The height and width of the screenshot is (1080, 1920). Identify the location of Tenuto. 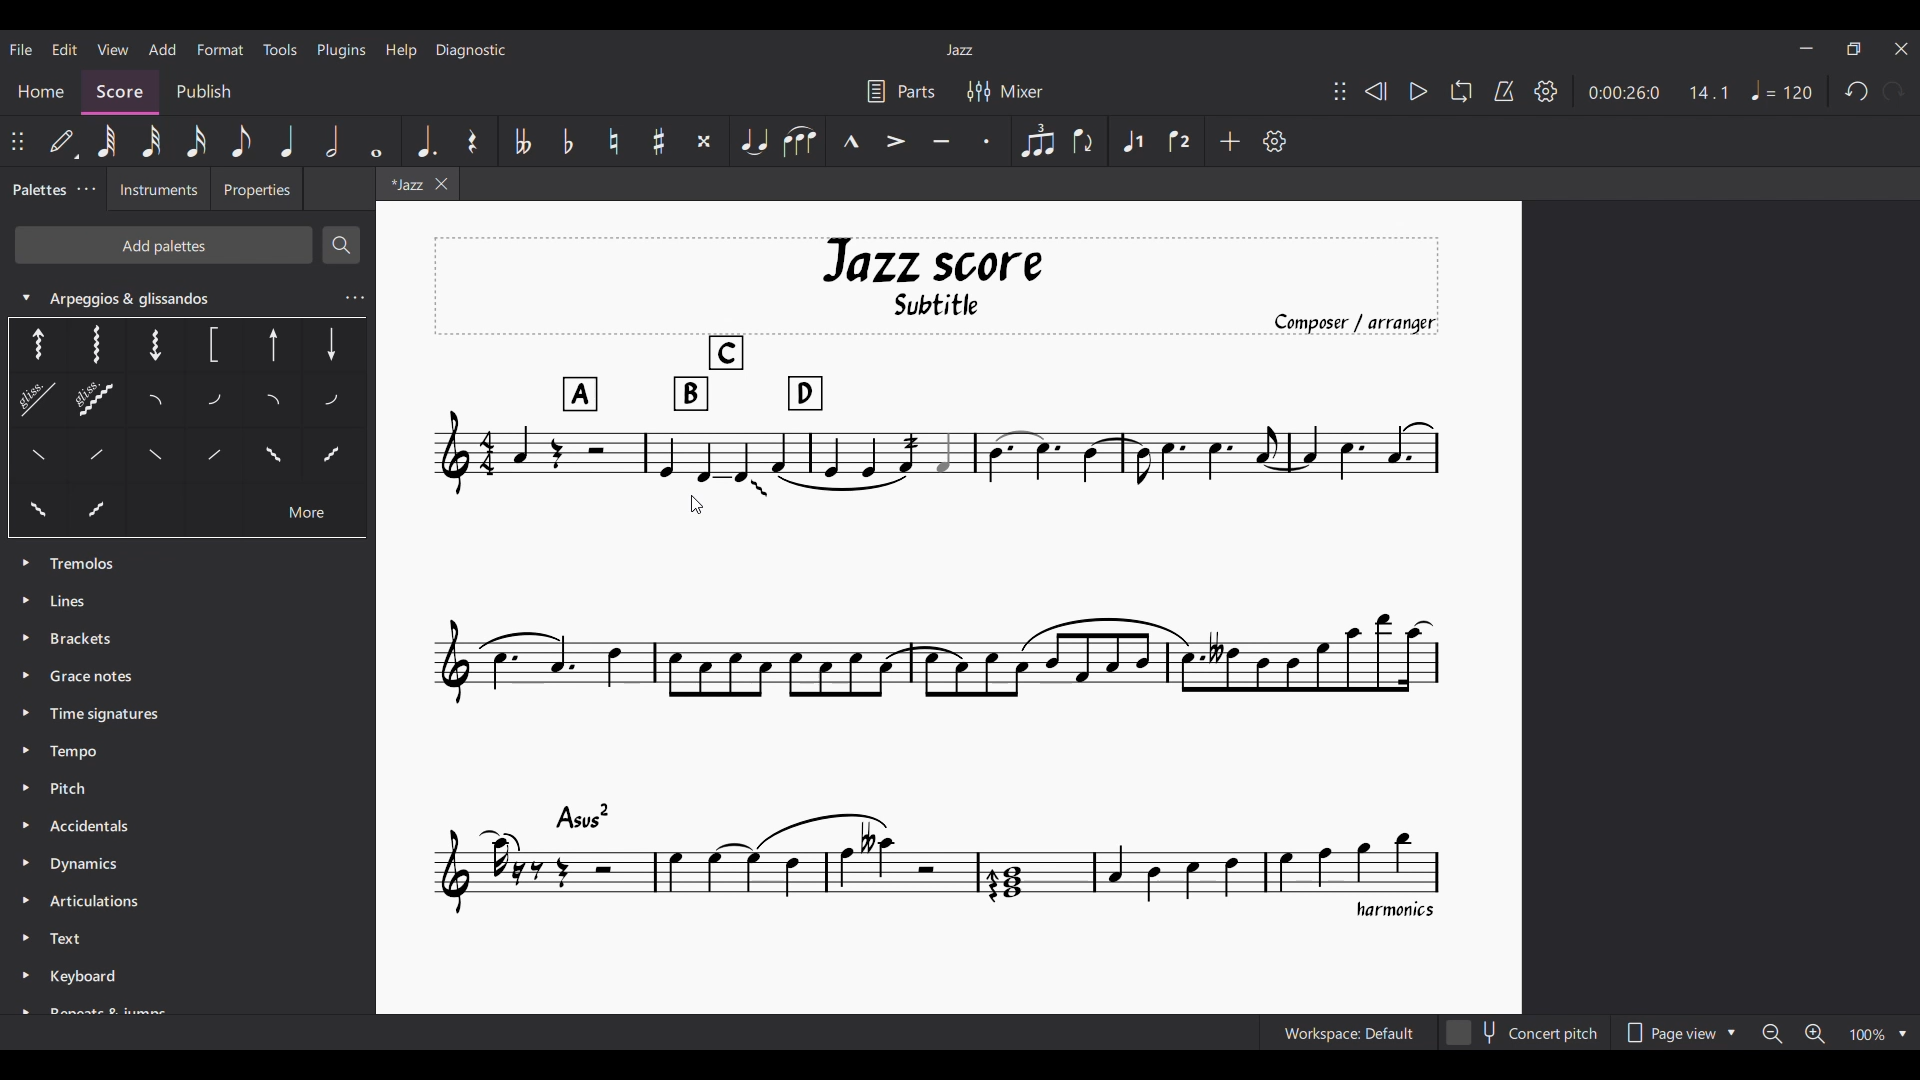
(942, 141).